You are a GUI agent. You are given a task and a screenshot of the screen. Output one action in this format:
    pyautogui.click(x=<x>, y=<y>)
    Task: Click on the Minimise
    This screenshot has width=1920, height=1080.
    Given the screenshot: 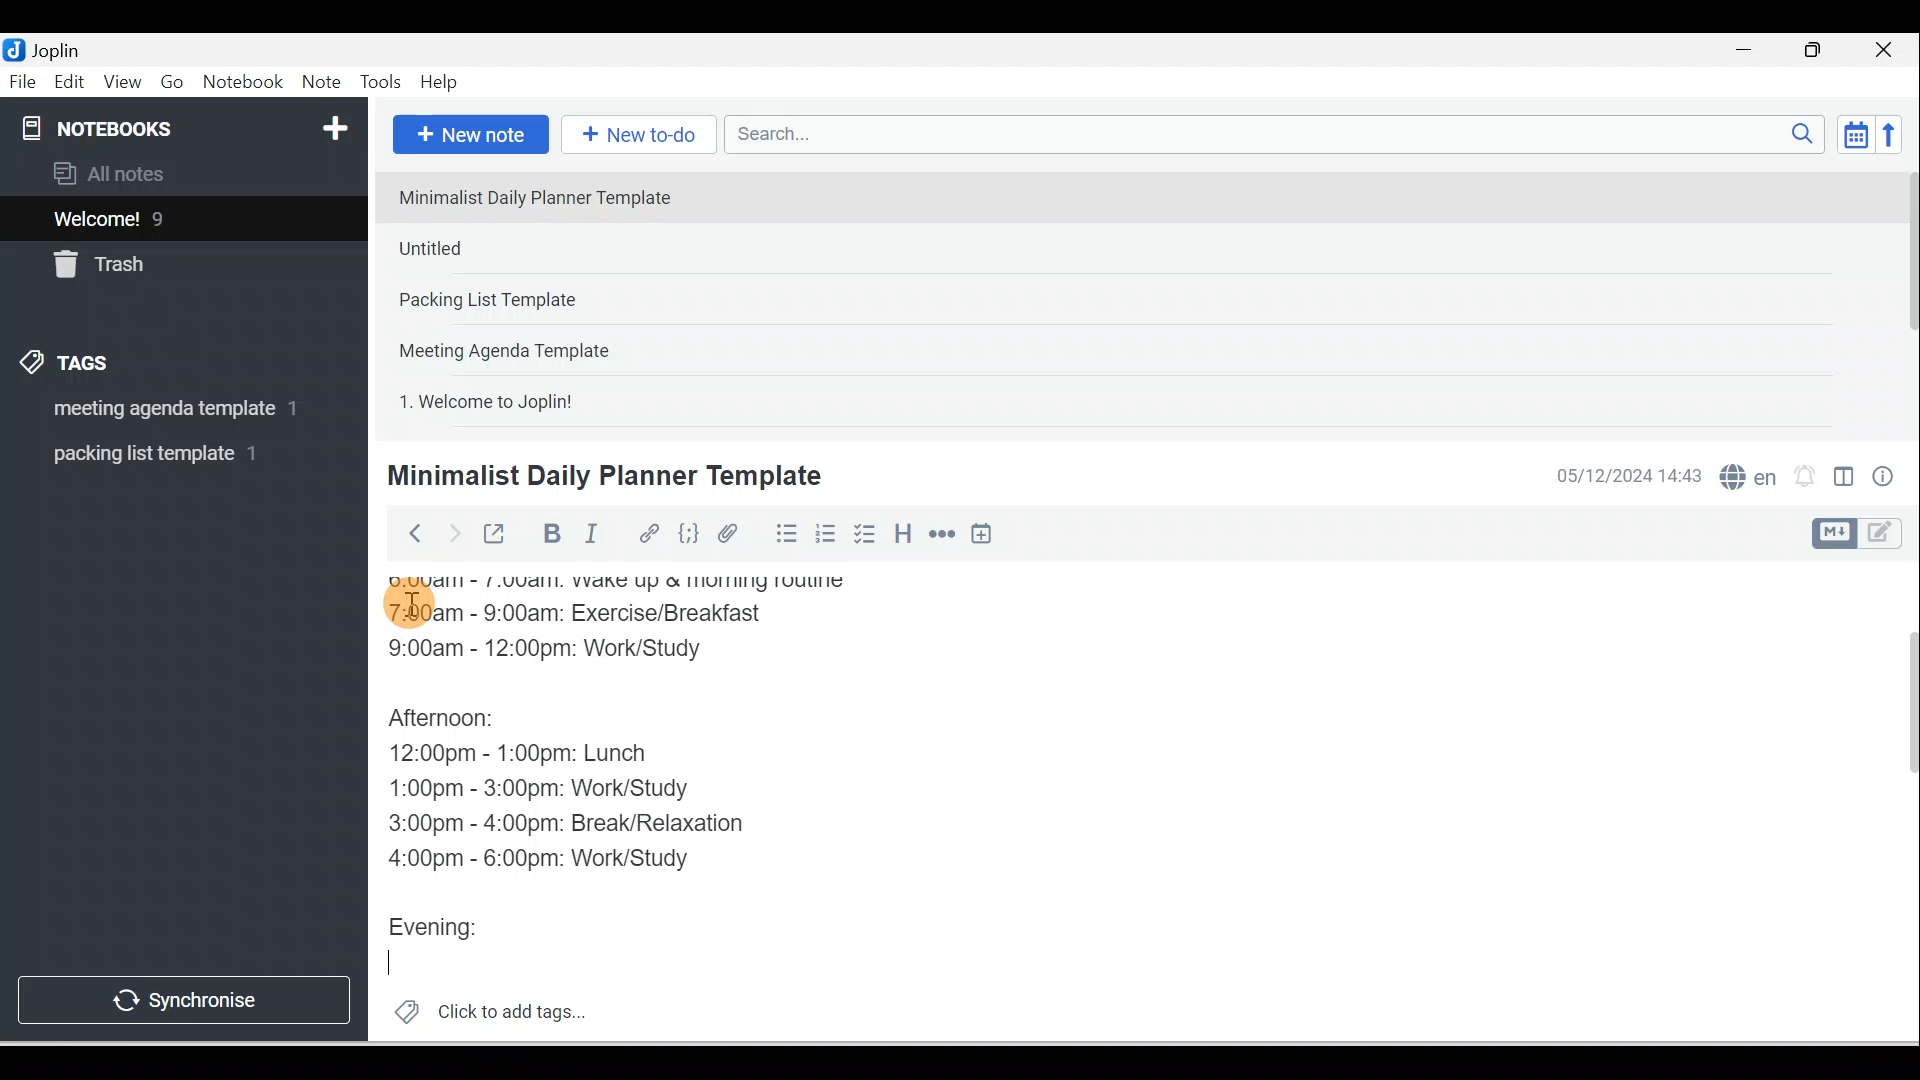 What is the action you would take?
    pyautogui.click(x=1750, y=52)
    